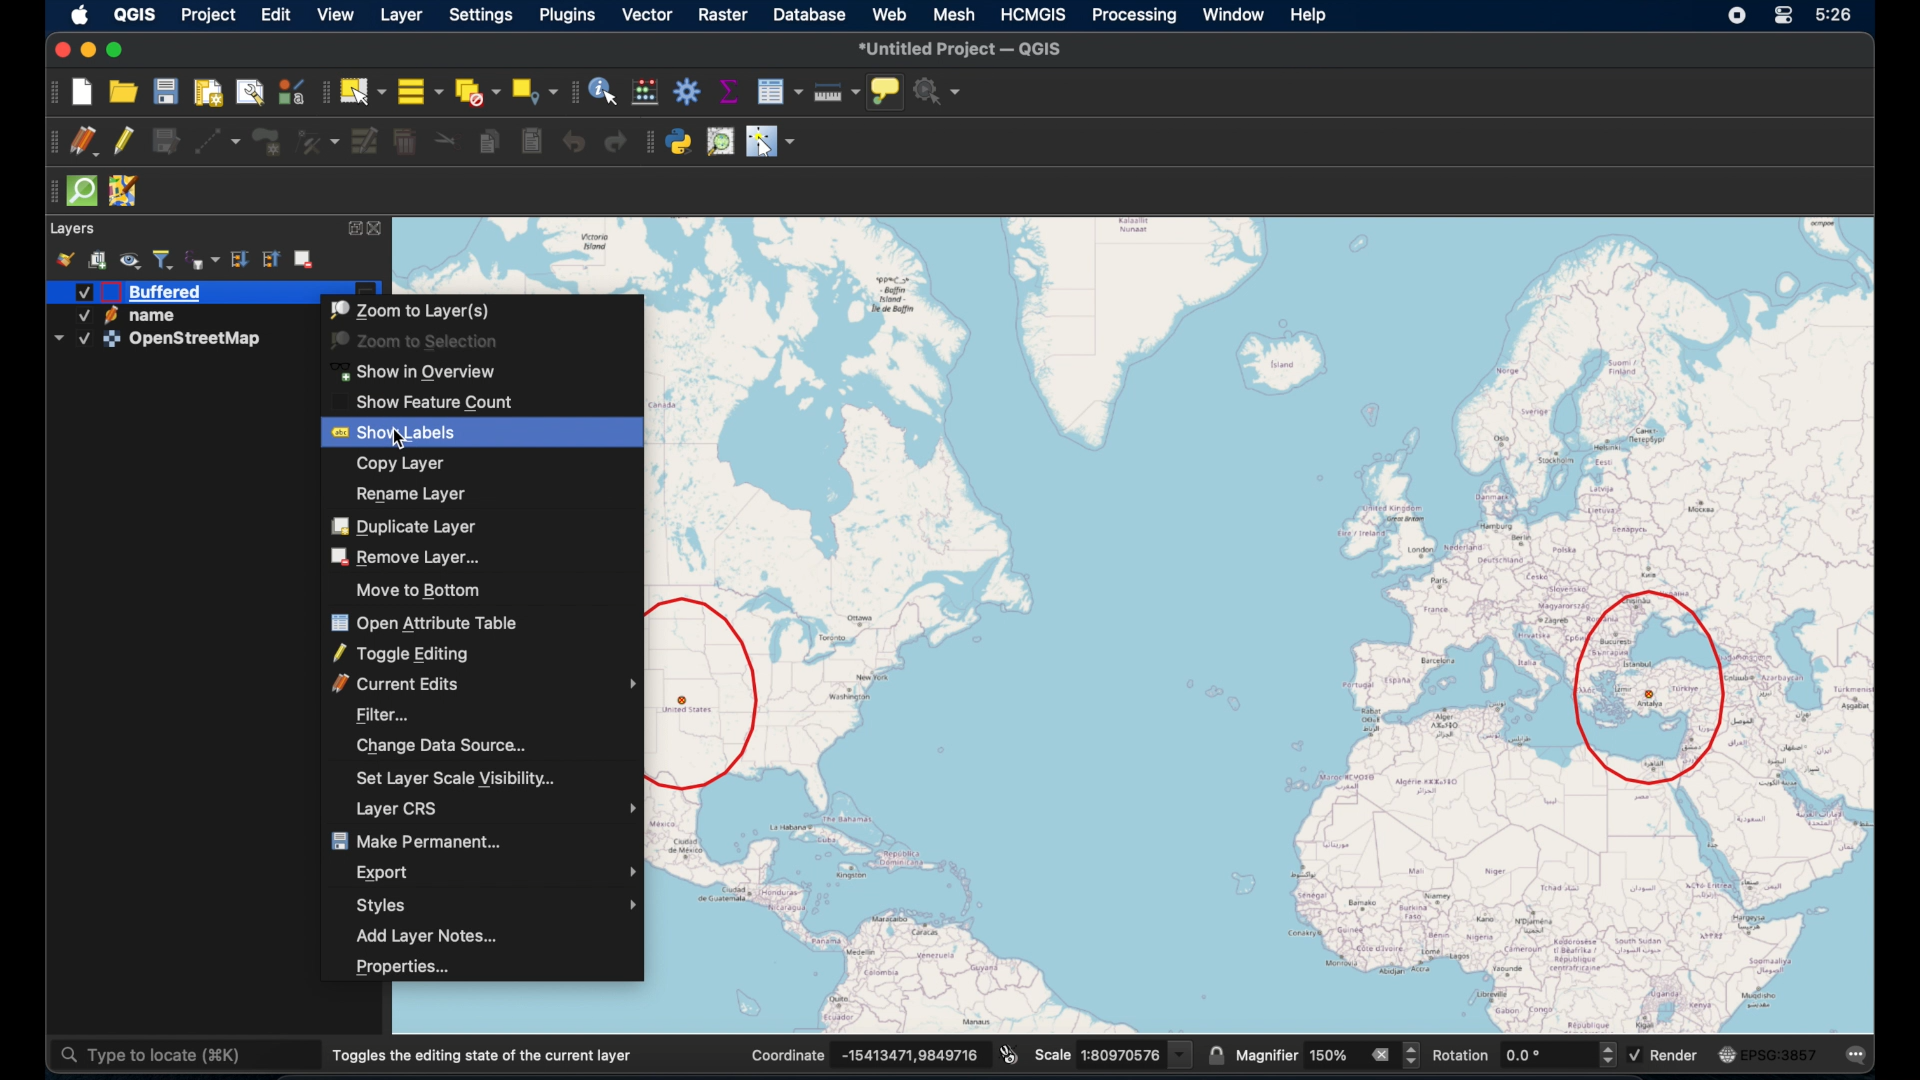 The width and height of the screenshot is (1920, 1080). I want to click on make permanent, so click(411, 838).